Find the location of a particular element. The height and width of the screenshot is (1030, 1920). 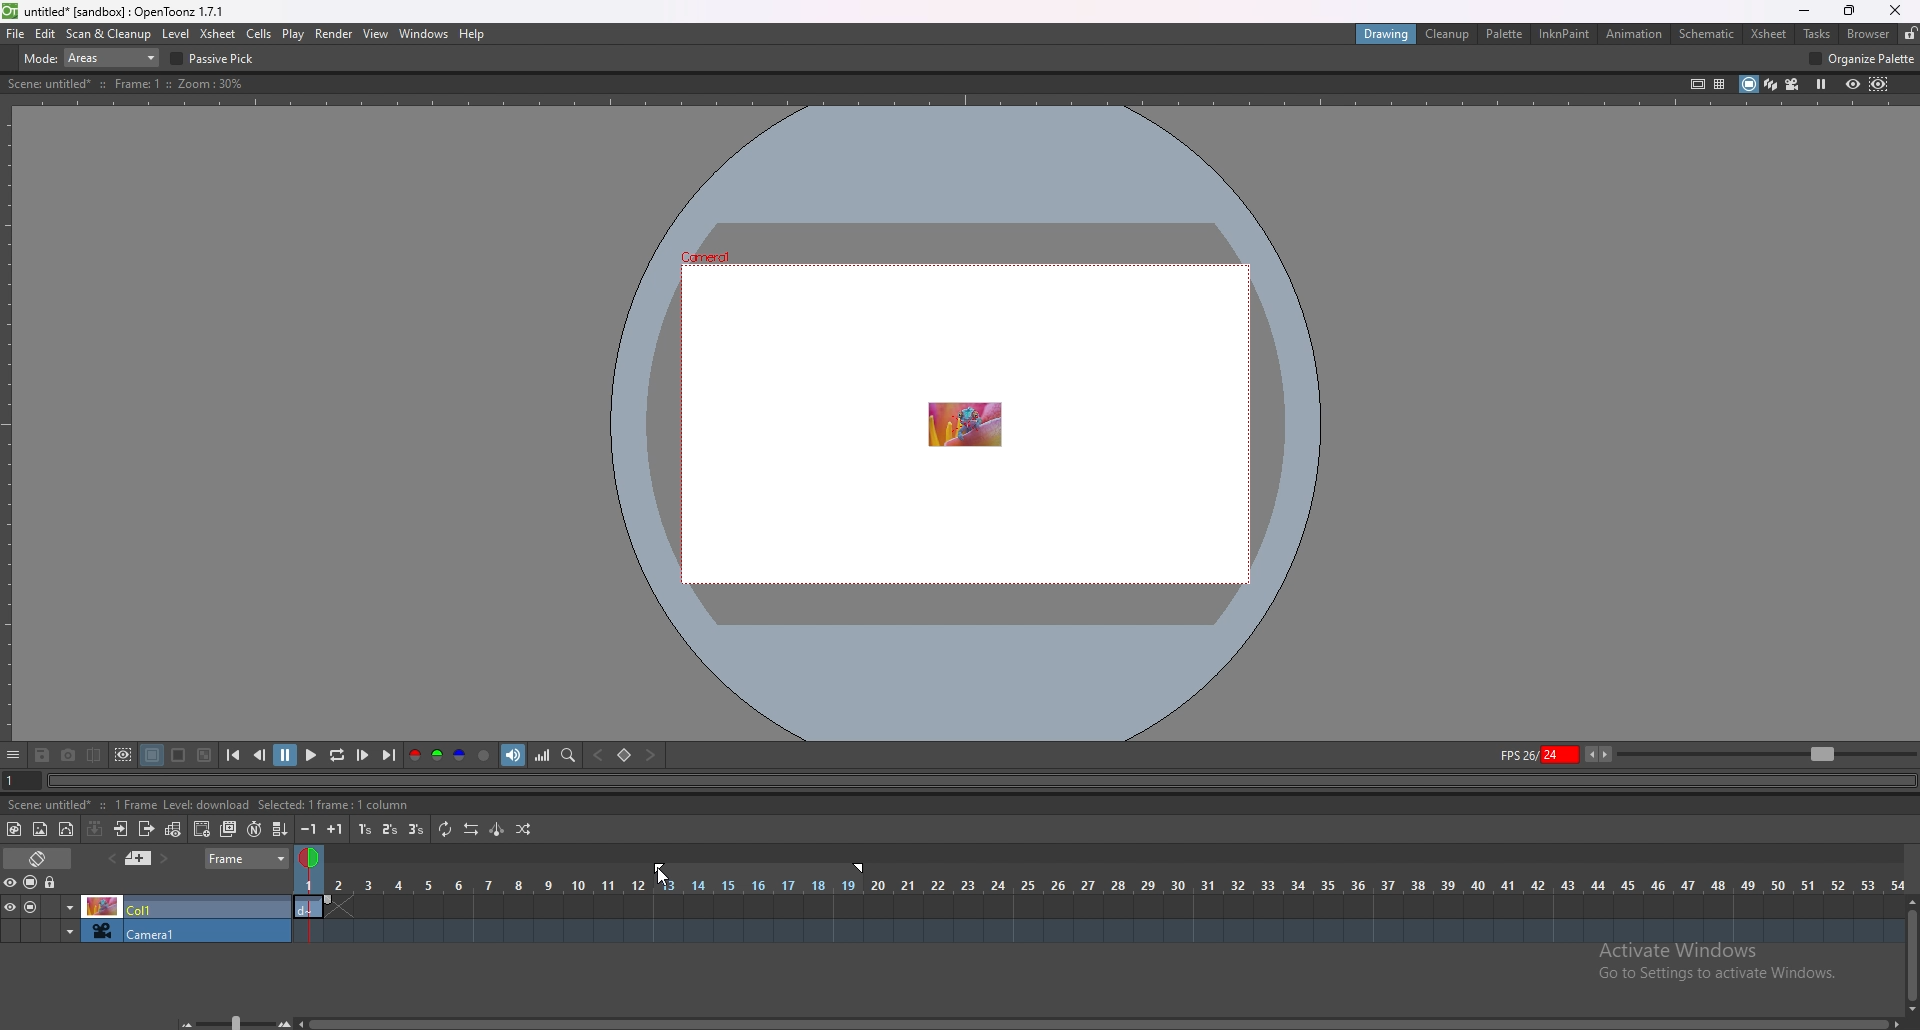

new vector level is located at coordinates (66, 829).